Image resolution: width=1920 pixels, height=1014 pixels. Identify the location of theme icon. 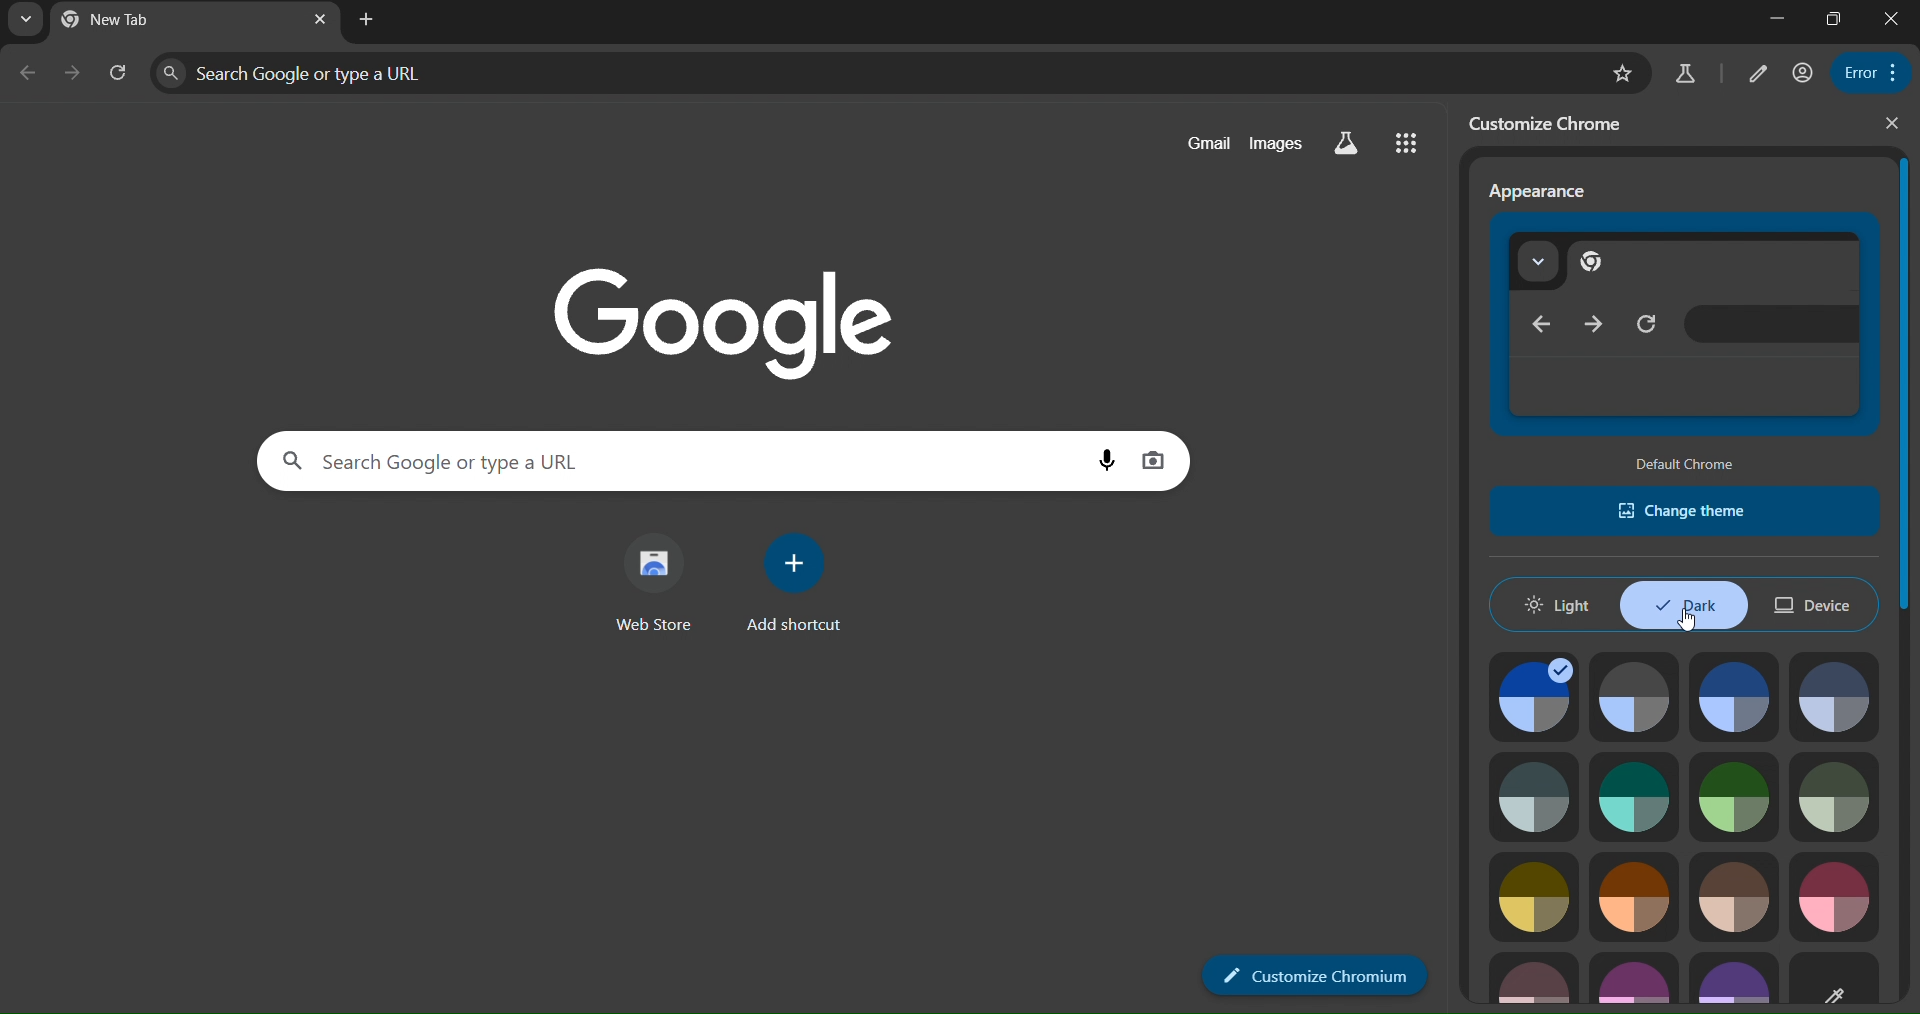
(1532, 797).